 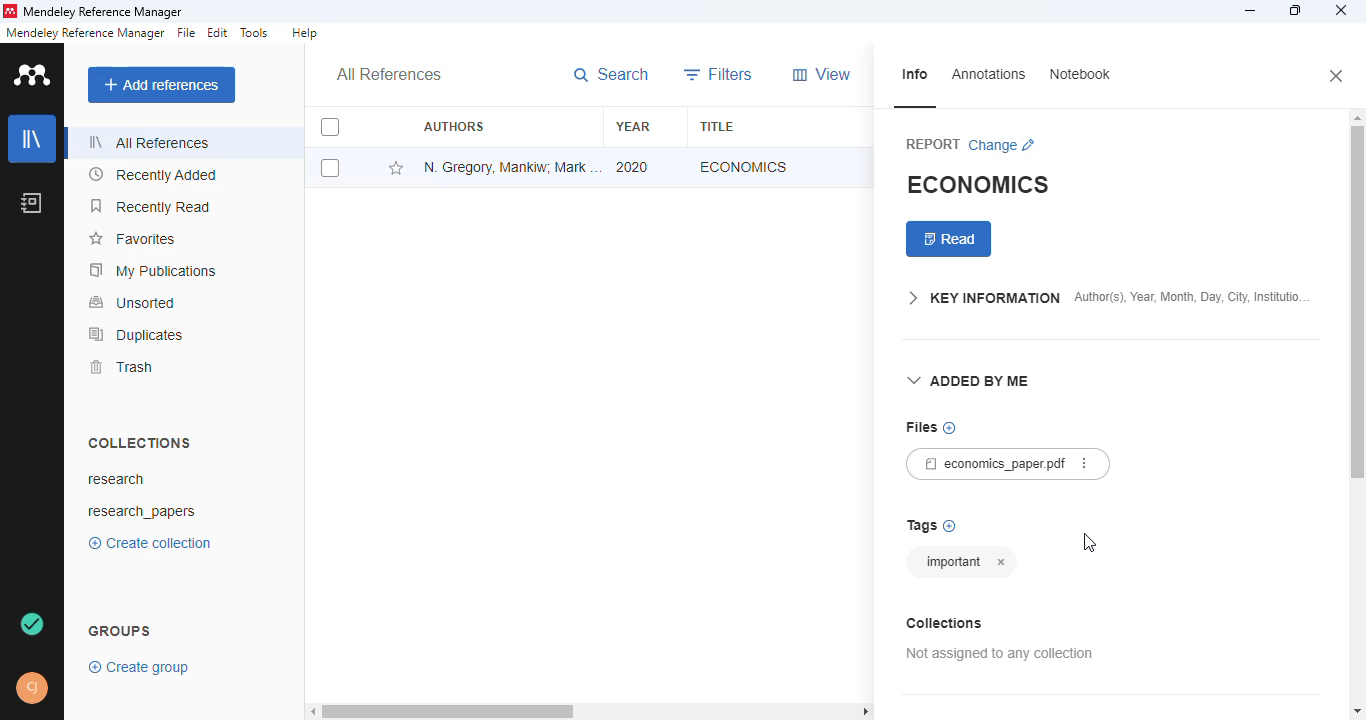 I want to click on all references, so click(x=388, y=74).